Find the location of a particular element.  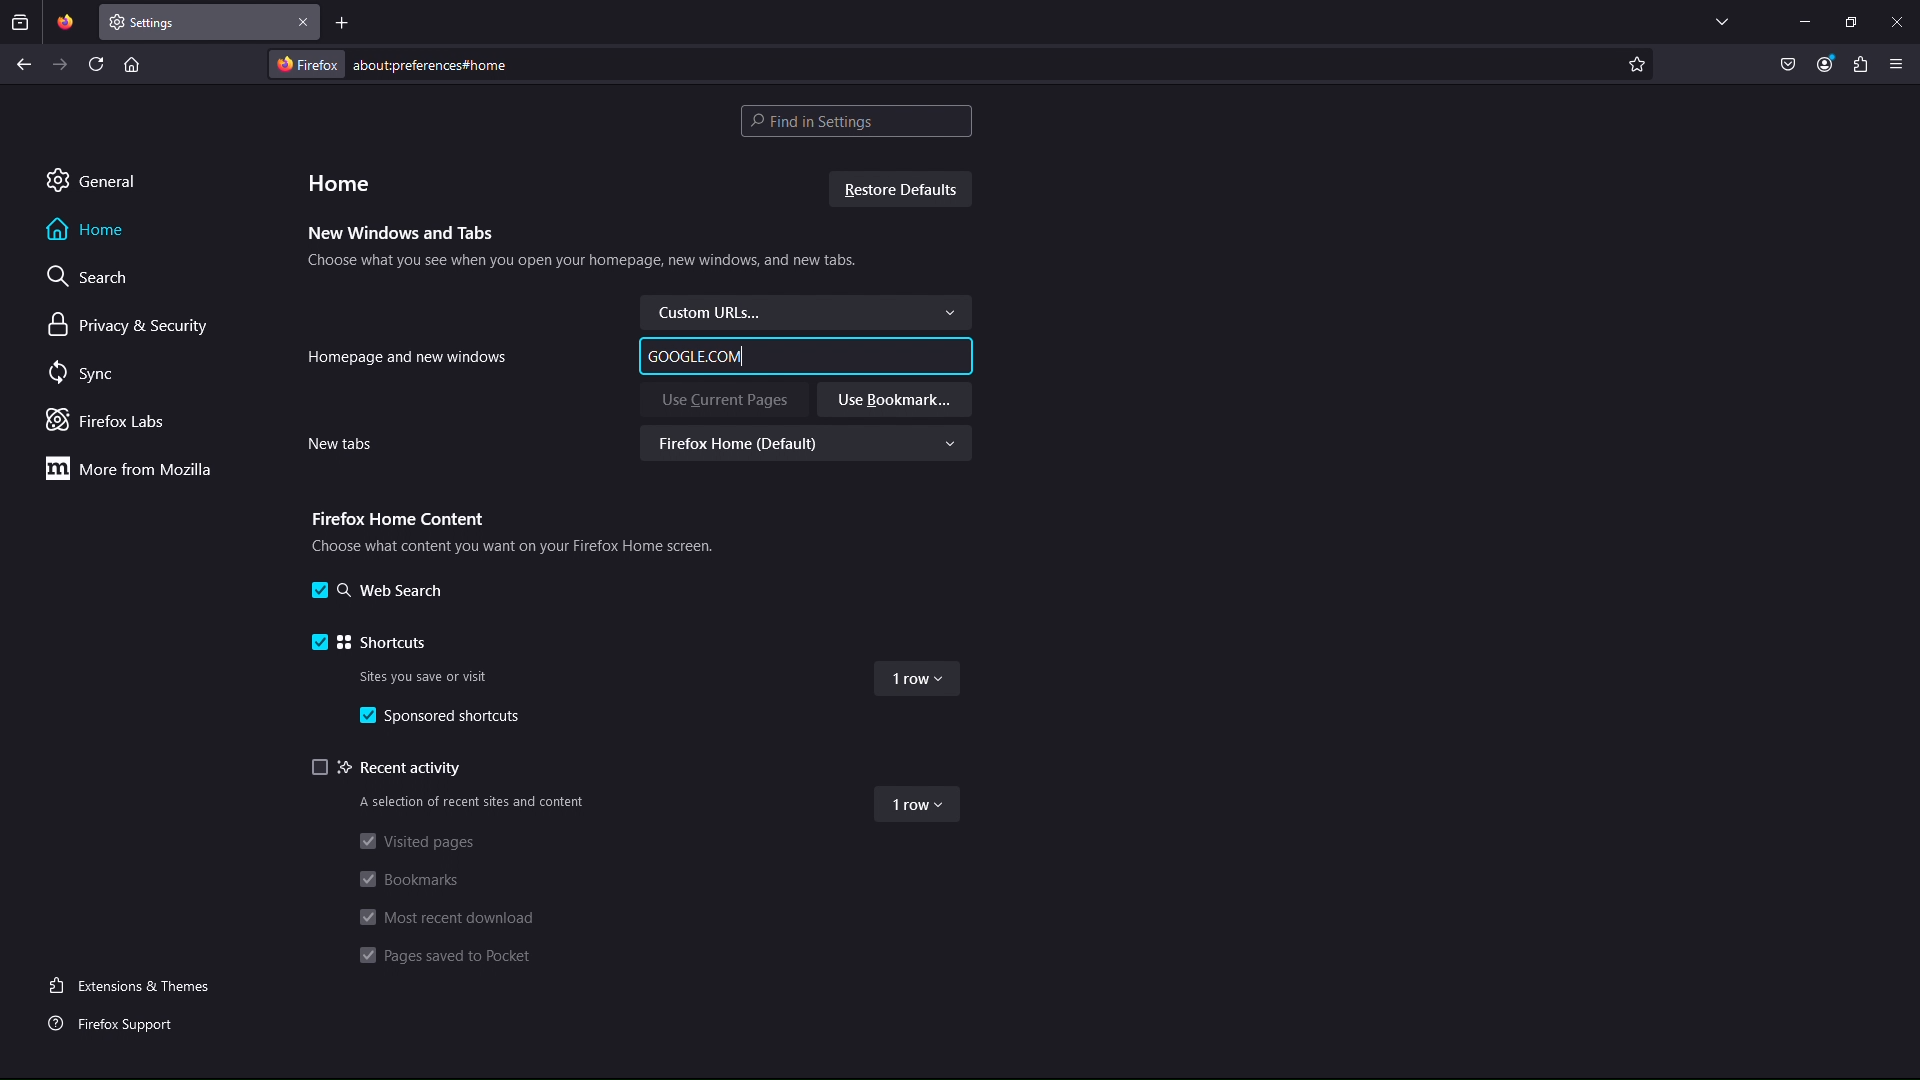

Sponsored shortcuts is located at coordinates (446, 718).